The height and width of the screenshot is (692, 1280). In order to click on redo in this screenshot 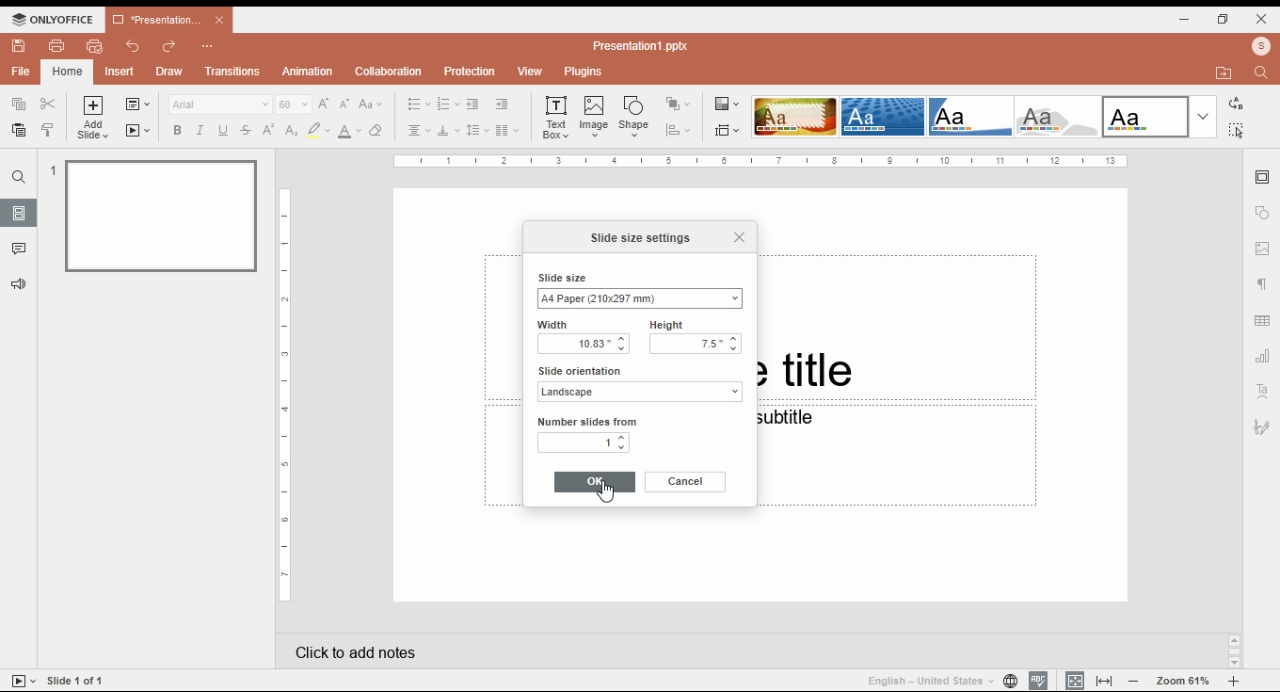, I will do `click(170, 47)`.